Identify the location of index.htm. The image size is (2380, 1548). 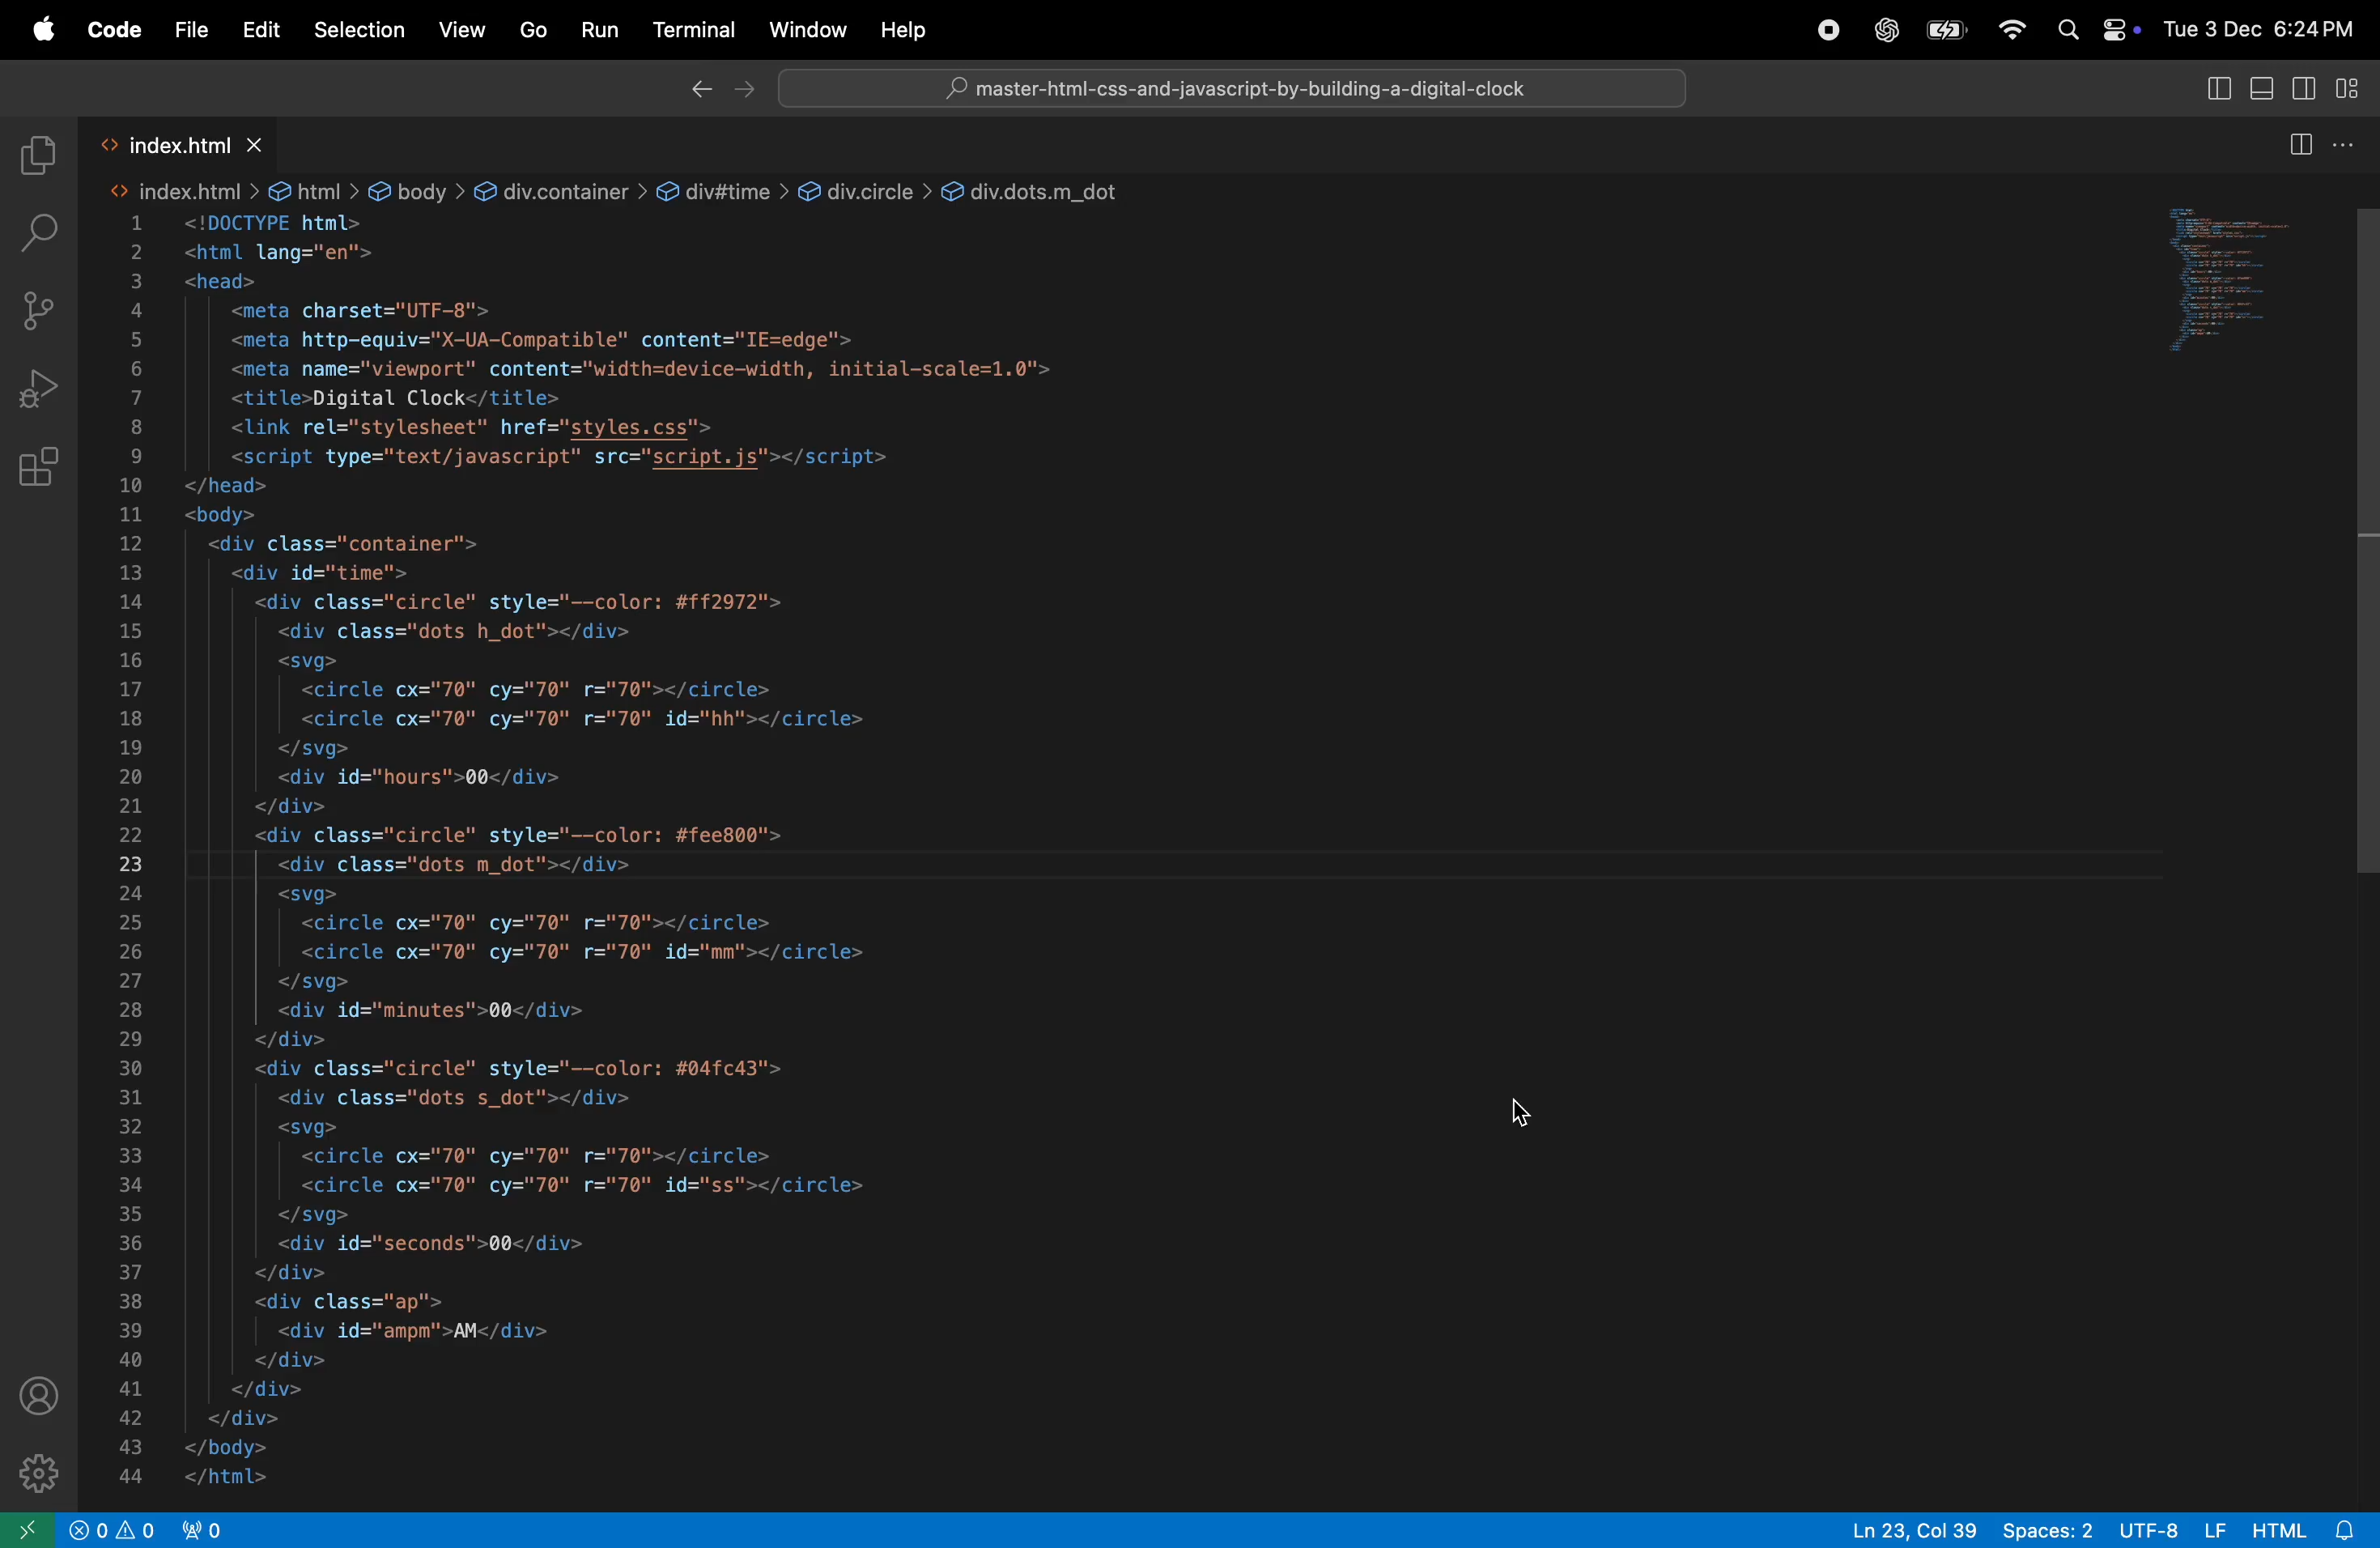
(178, 192).